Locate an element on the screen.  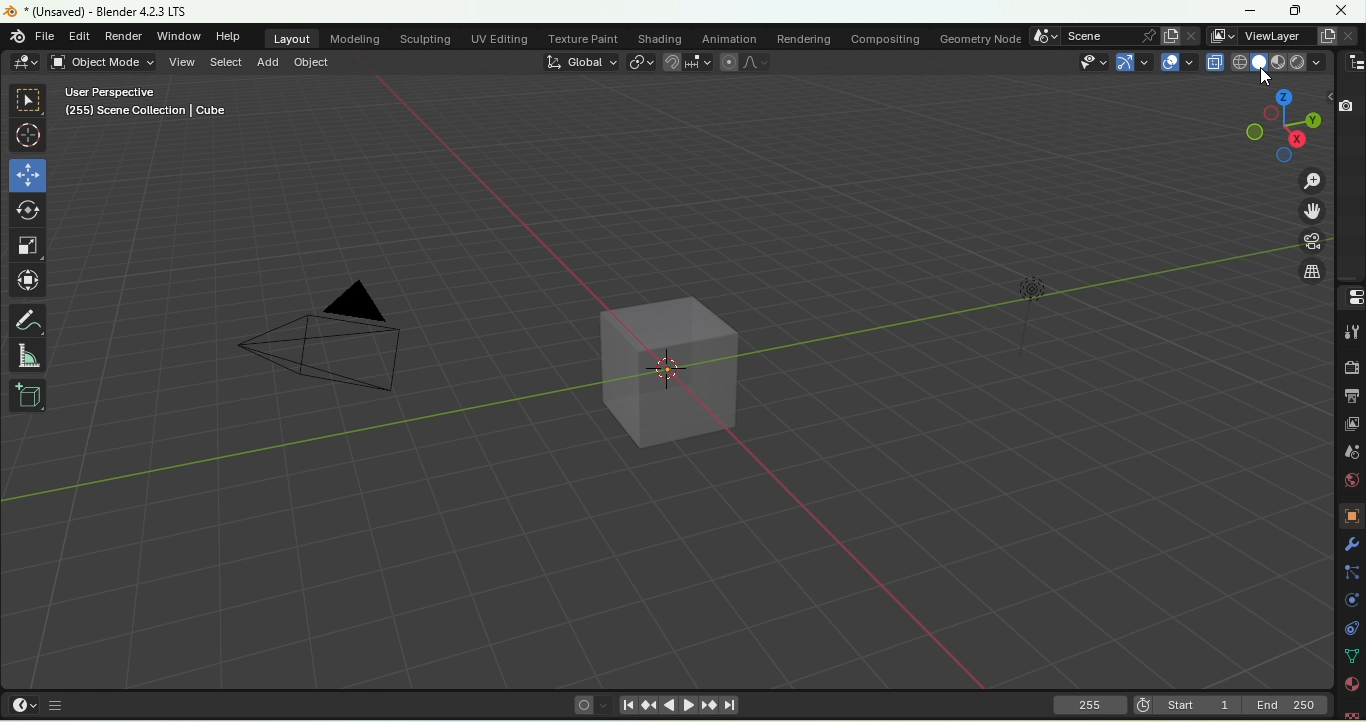
Jump to previous/next keyframe is located at coordinates (647, 706).